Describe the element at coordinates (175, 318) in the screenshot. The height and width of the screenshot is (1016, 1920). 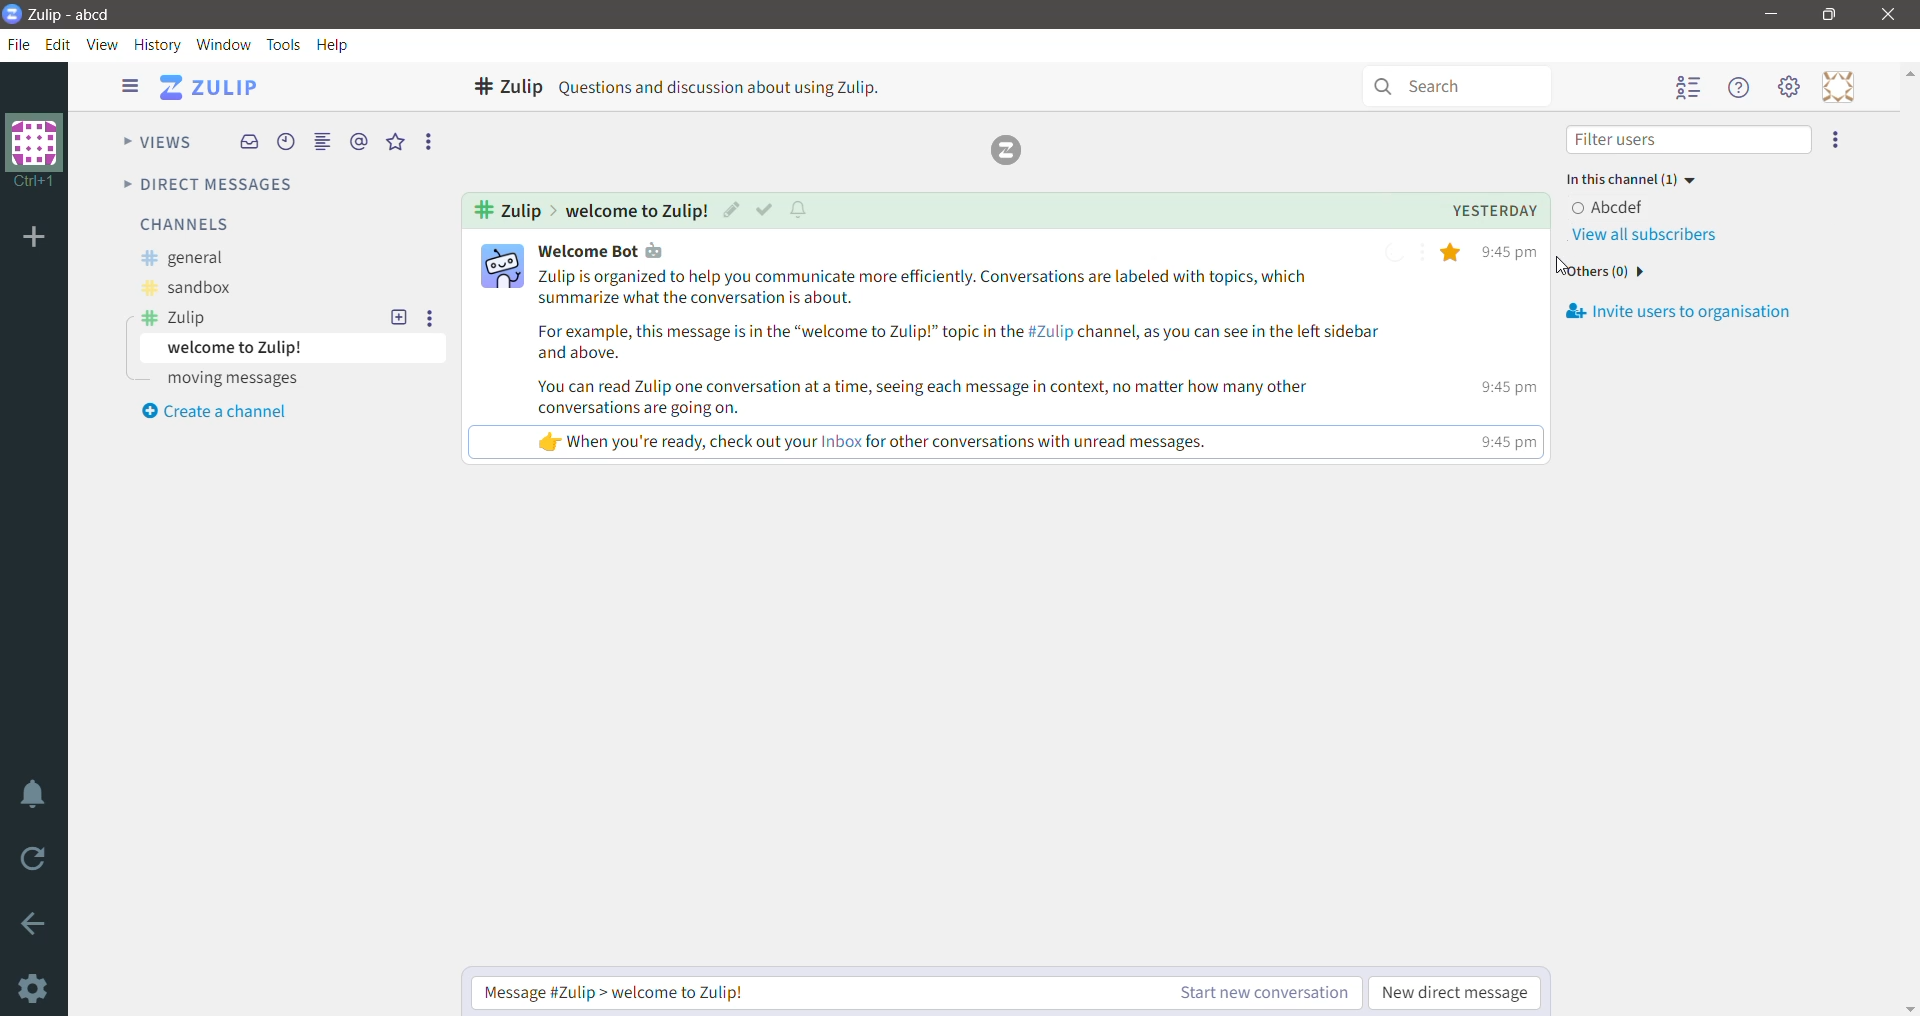
I see `Zulip` at that location.